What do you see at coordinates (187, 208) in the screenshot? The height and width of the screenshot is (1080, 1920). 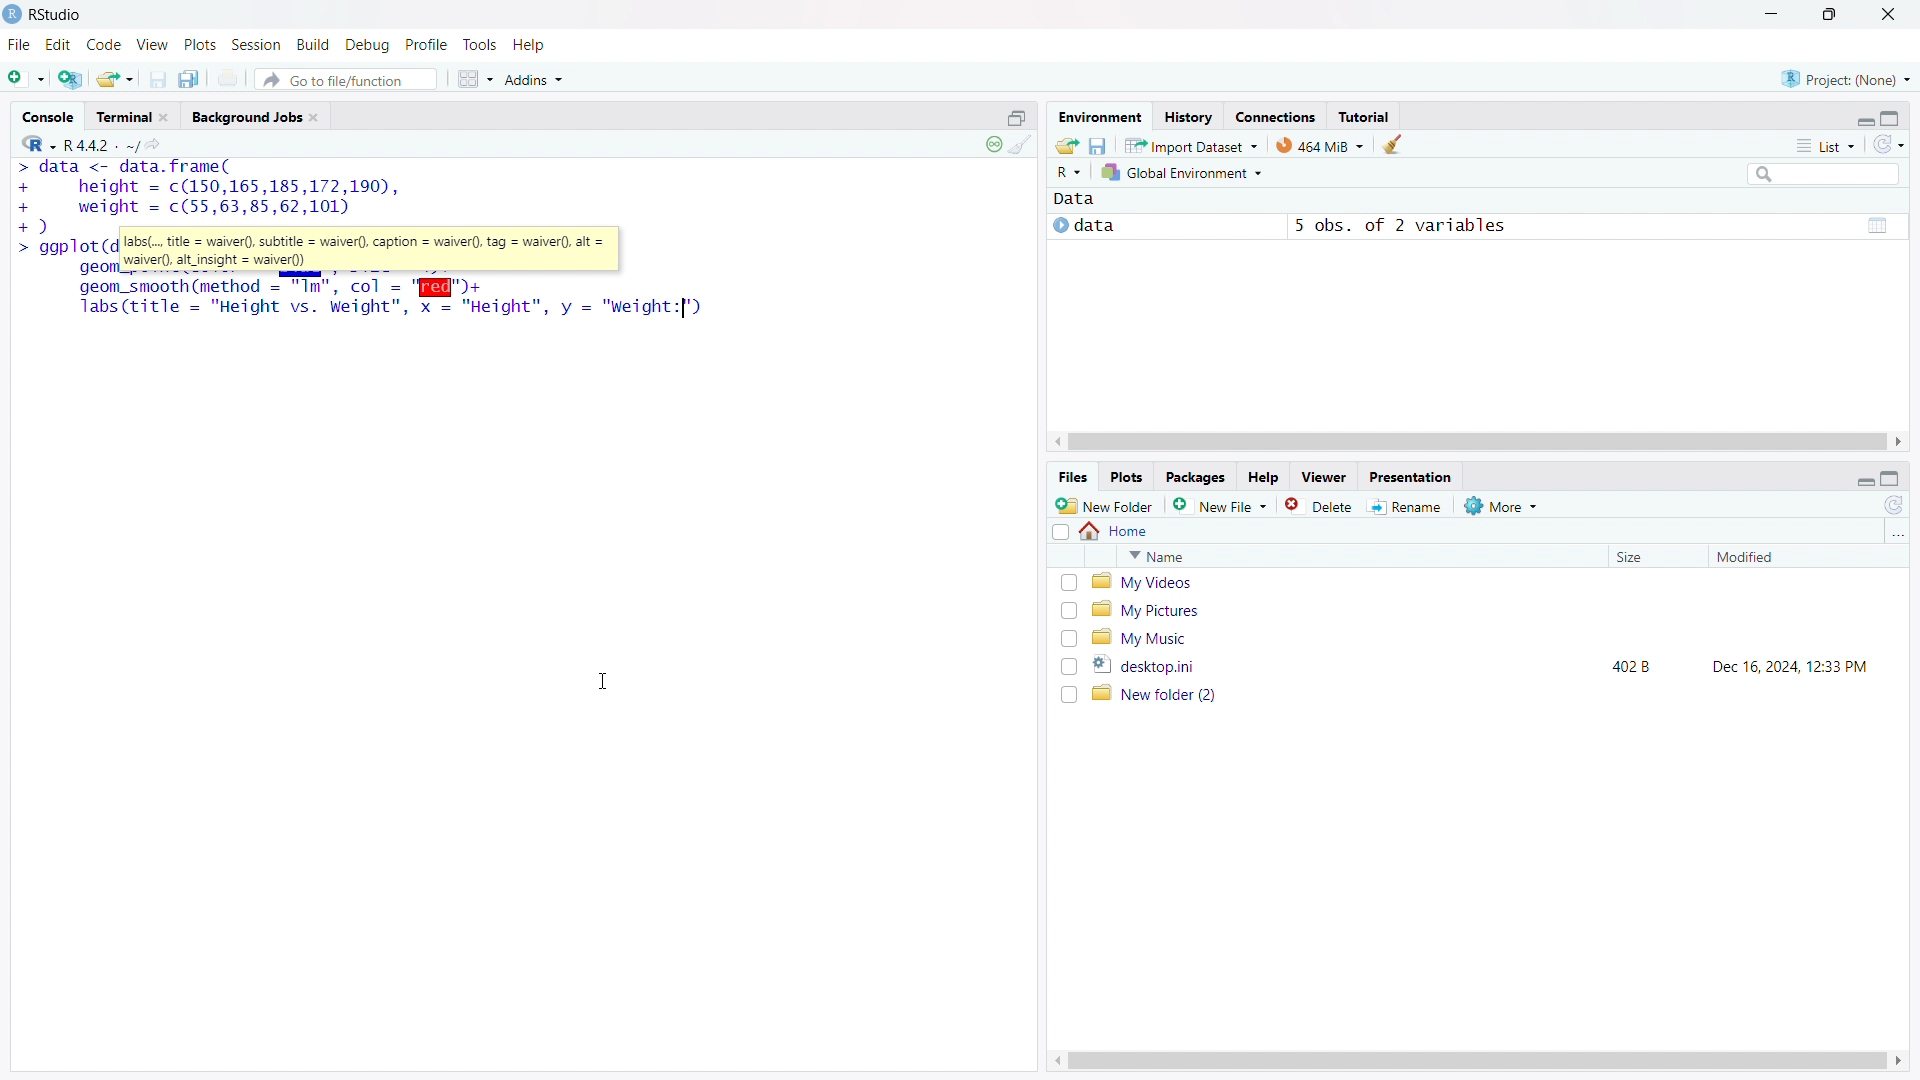 I see `+ weight = c(55,63,85,62,101)` at bounding box center [187, 208].